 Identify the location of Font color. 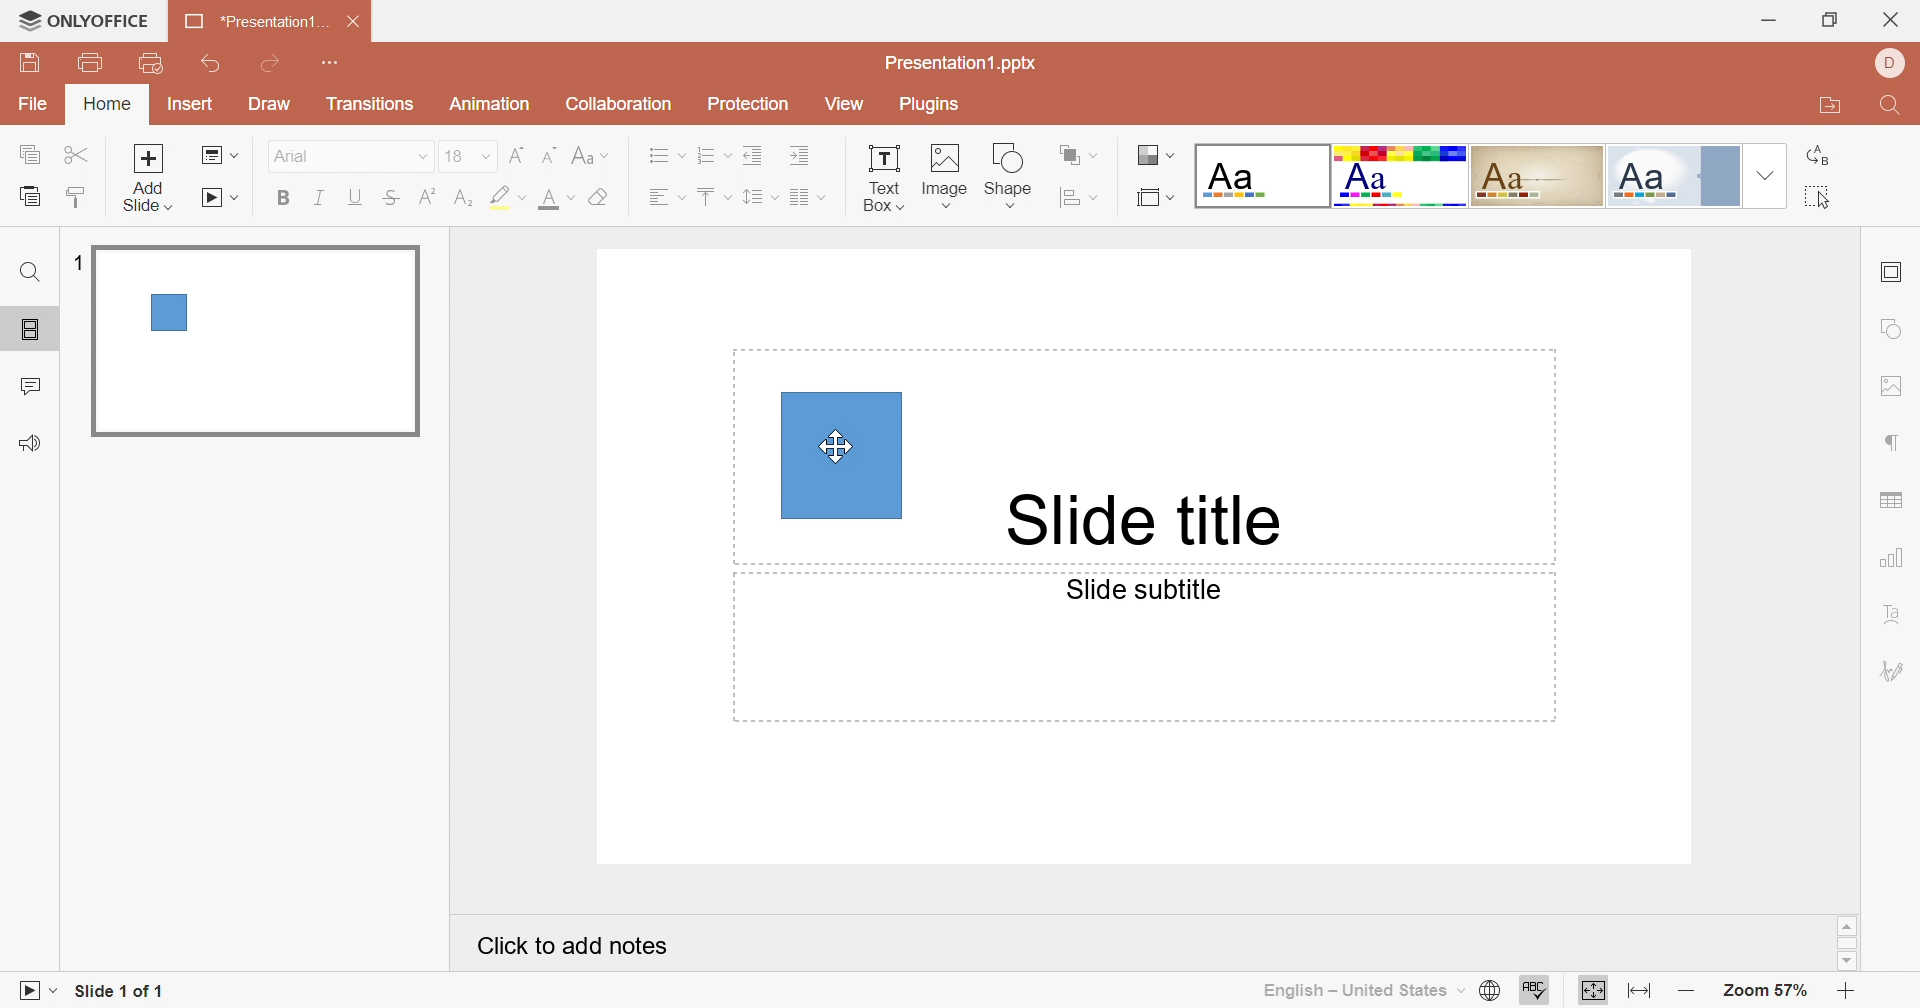
(551, 200).